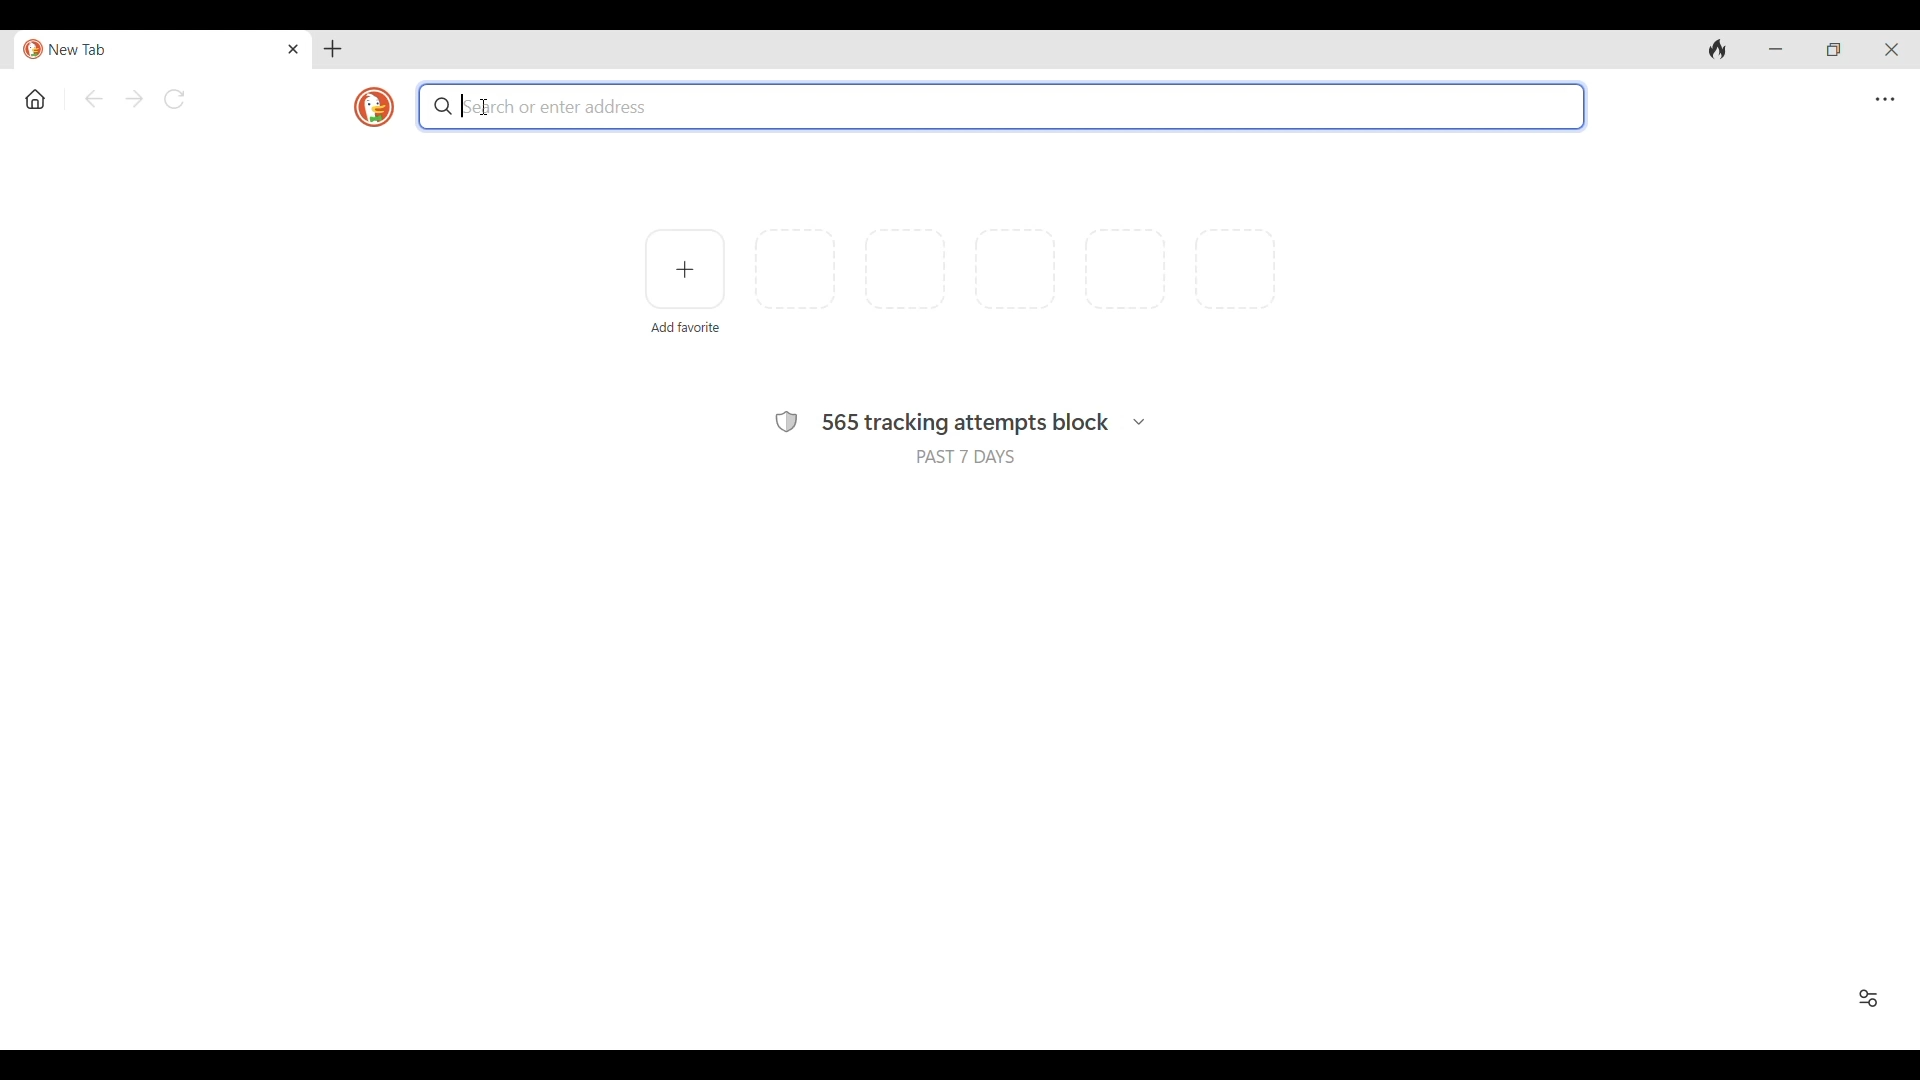 This screenshot has width=1920, height=1080. I want to click on Show interface in a smaller tab, so click(1834, 50).